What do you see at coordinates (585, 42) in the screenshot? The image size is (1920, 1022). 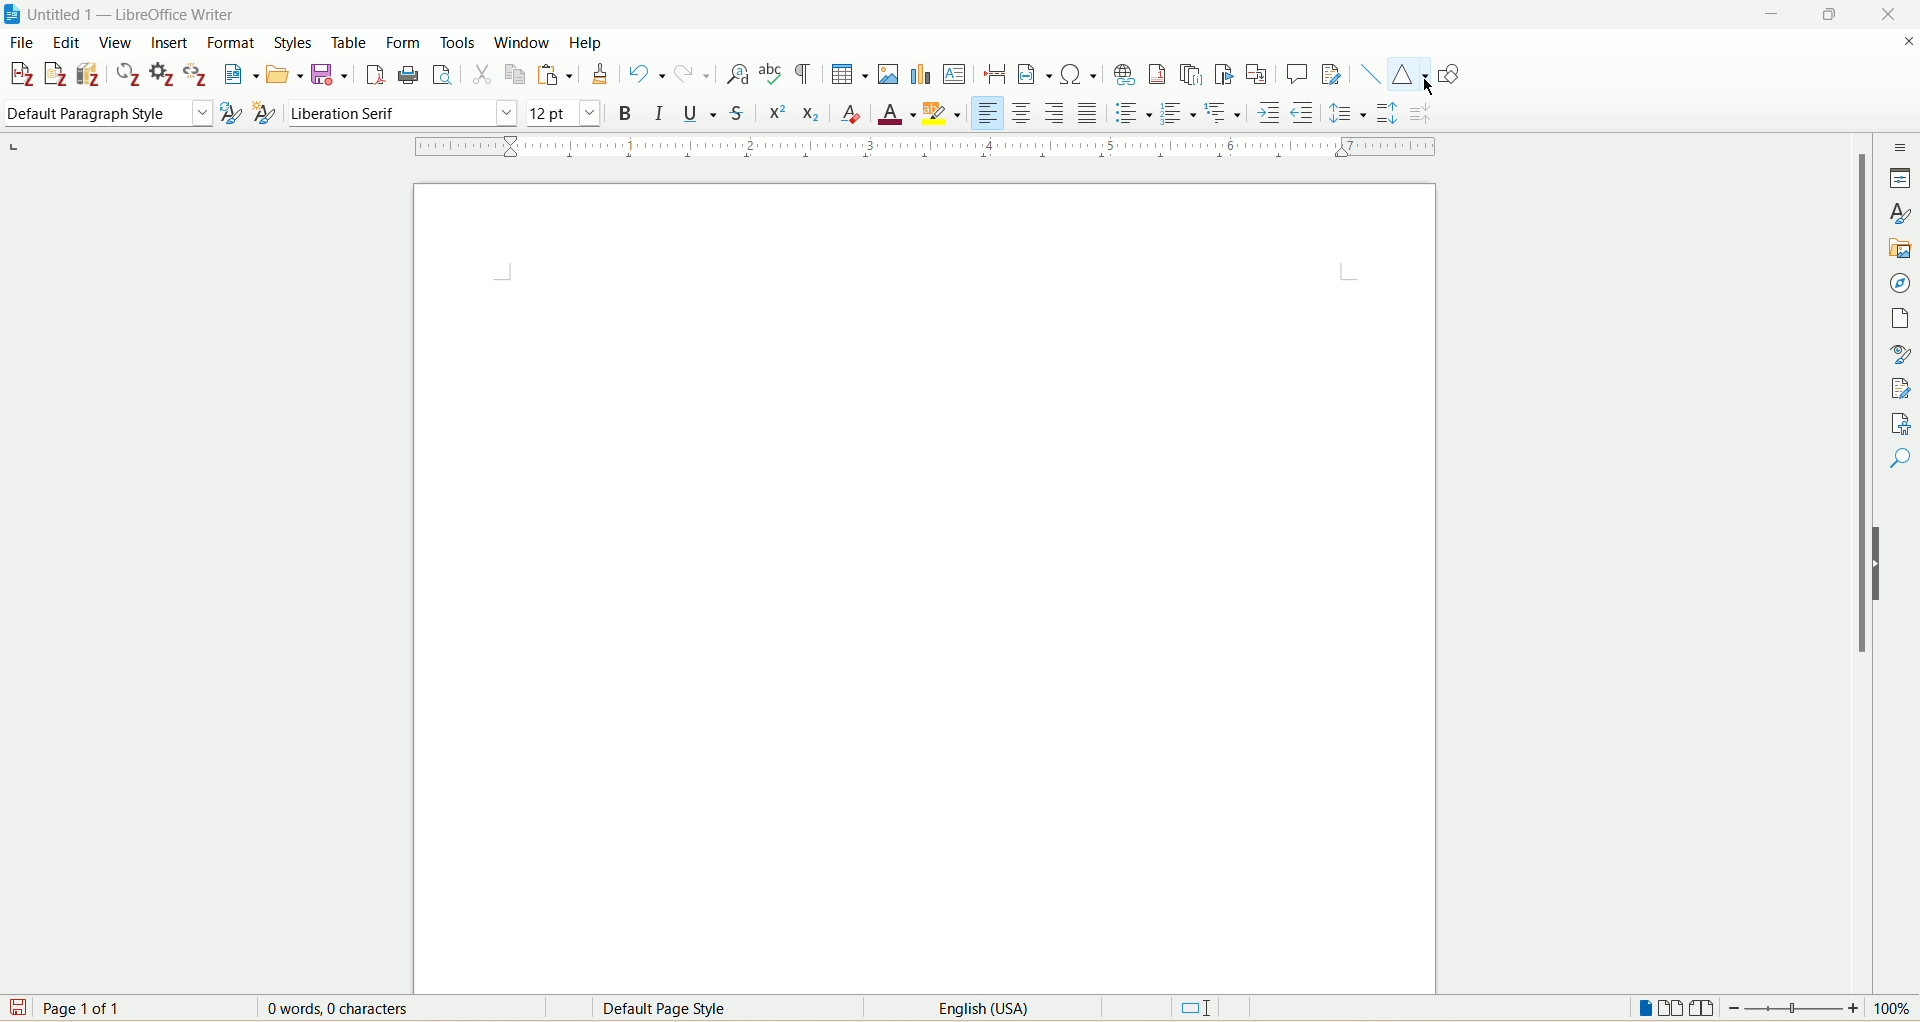 I see `help` at bounding box center [585, 42].